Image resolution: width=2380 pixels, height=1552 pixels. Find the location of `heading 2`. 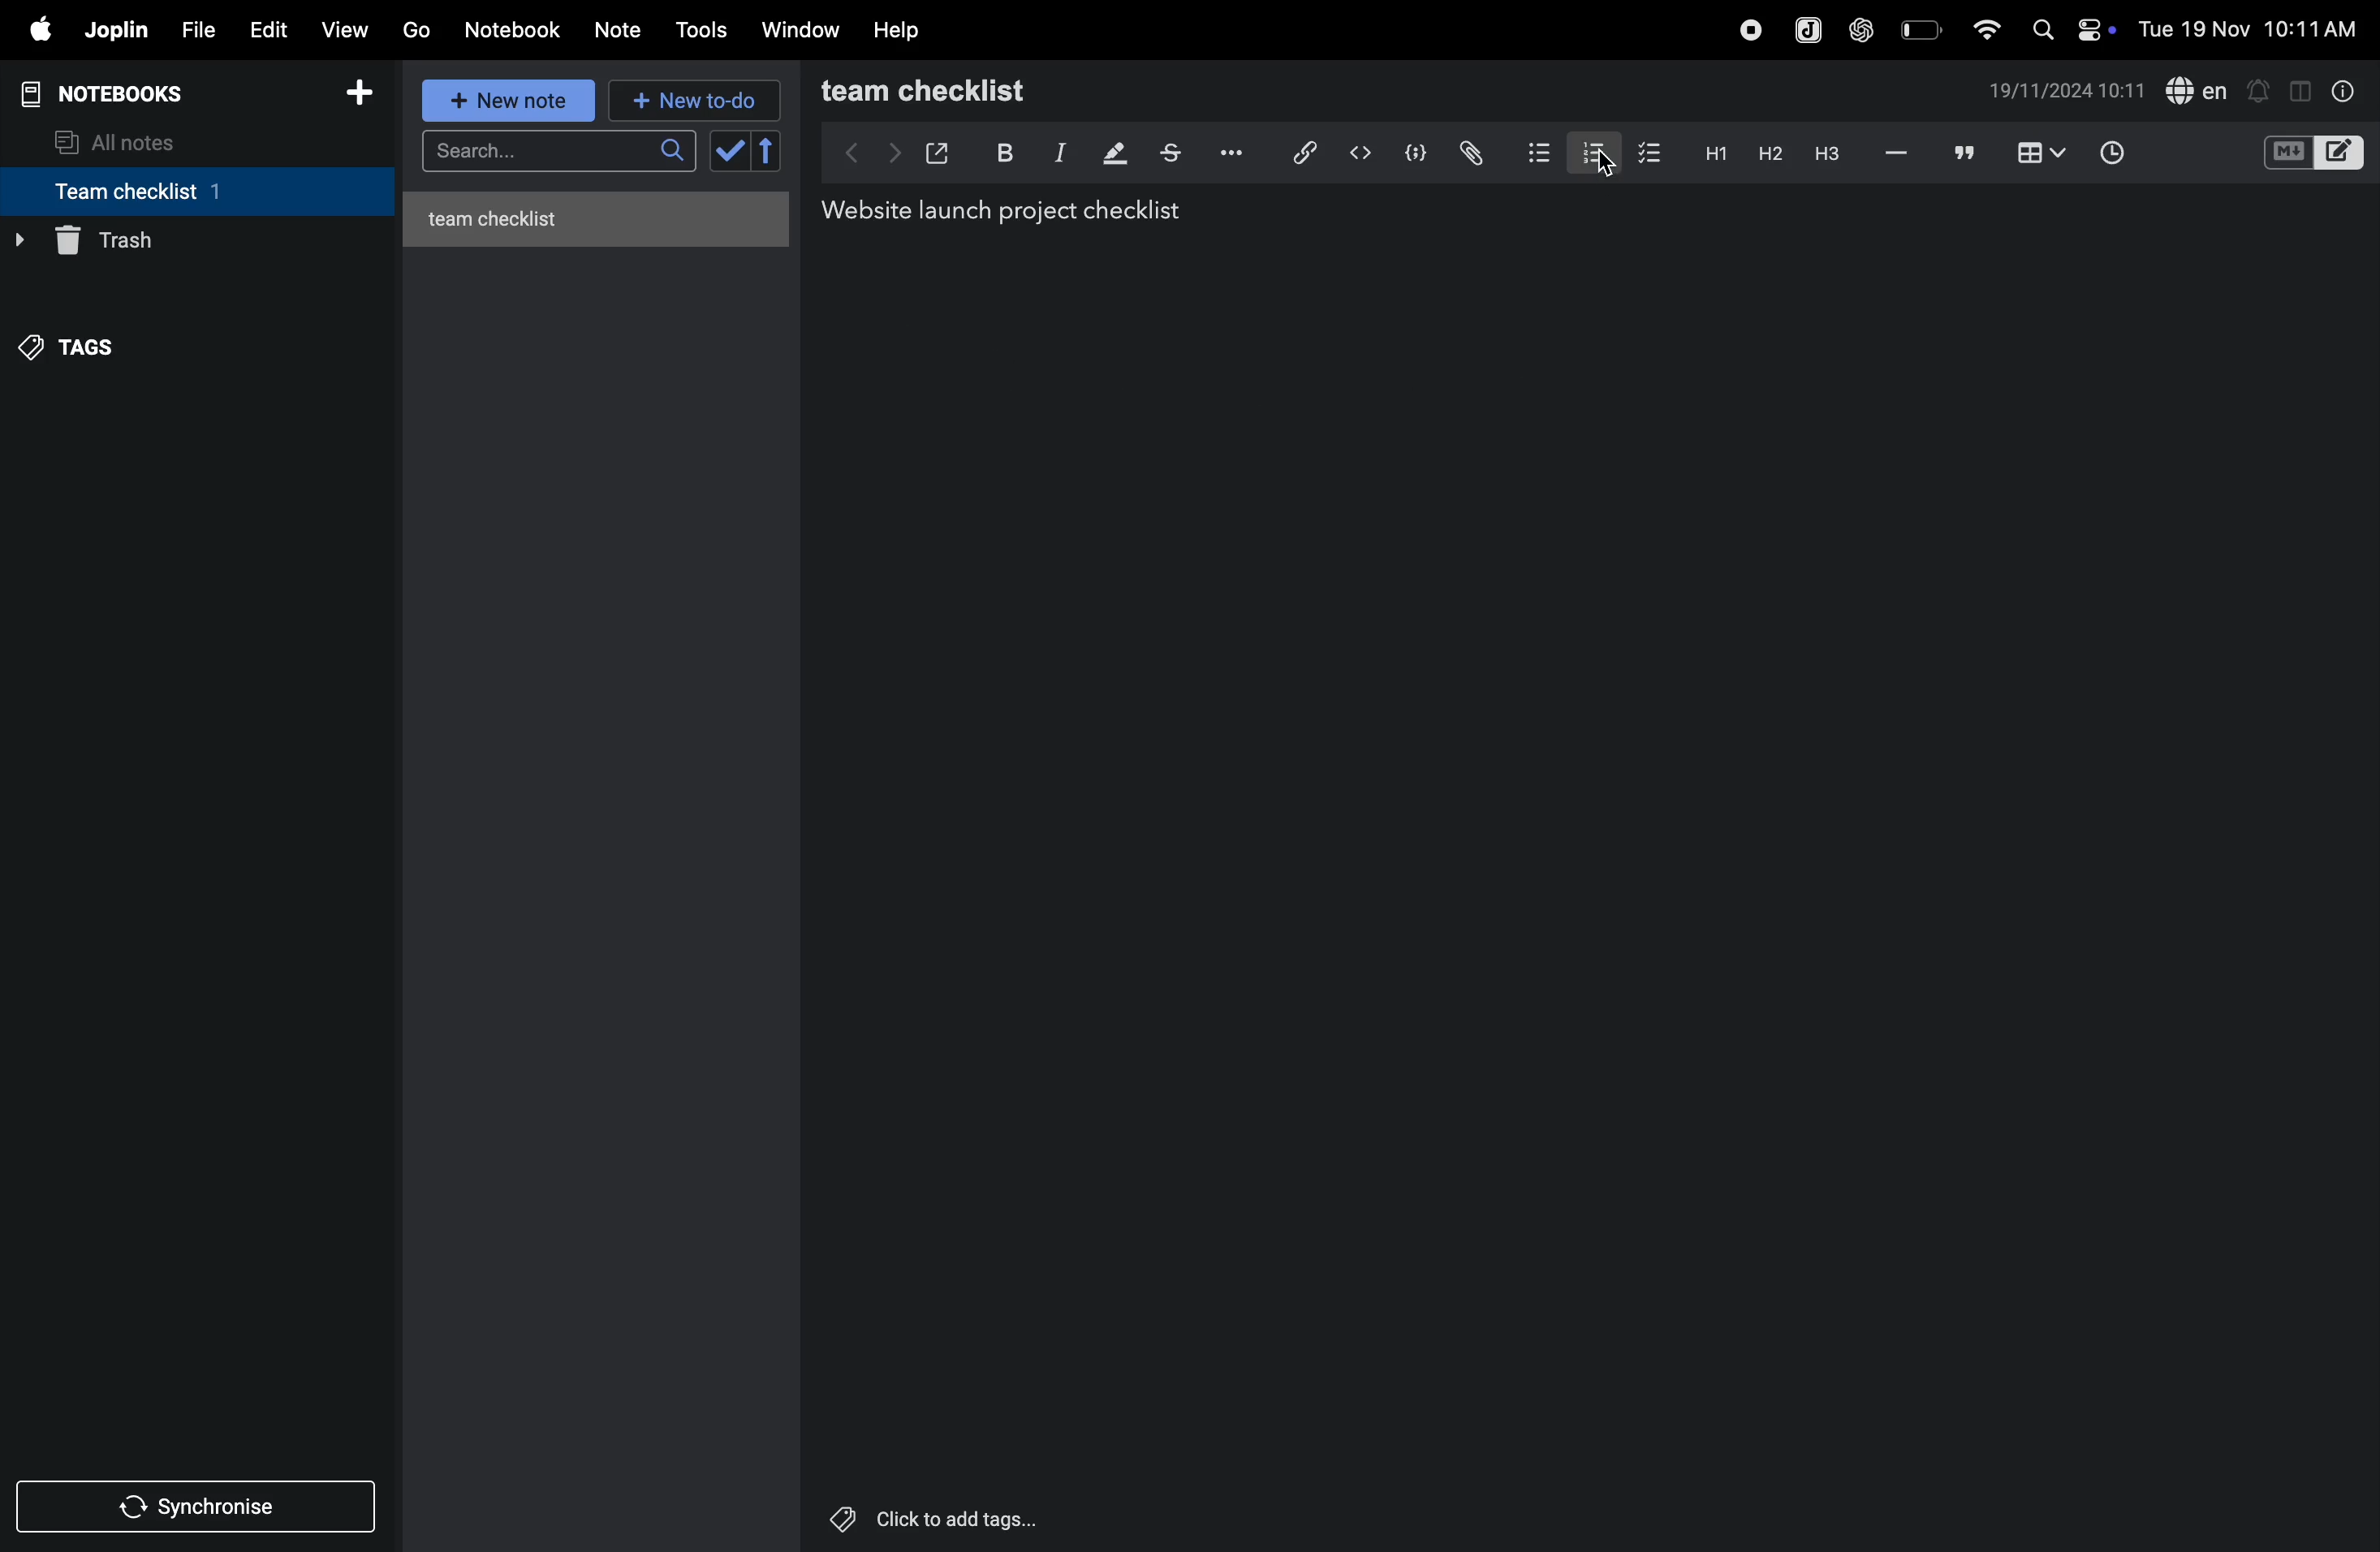

heading 2 is located at coordinates (1765, 153).